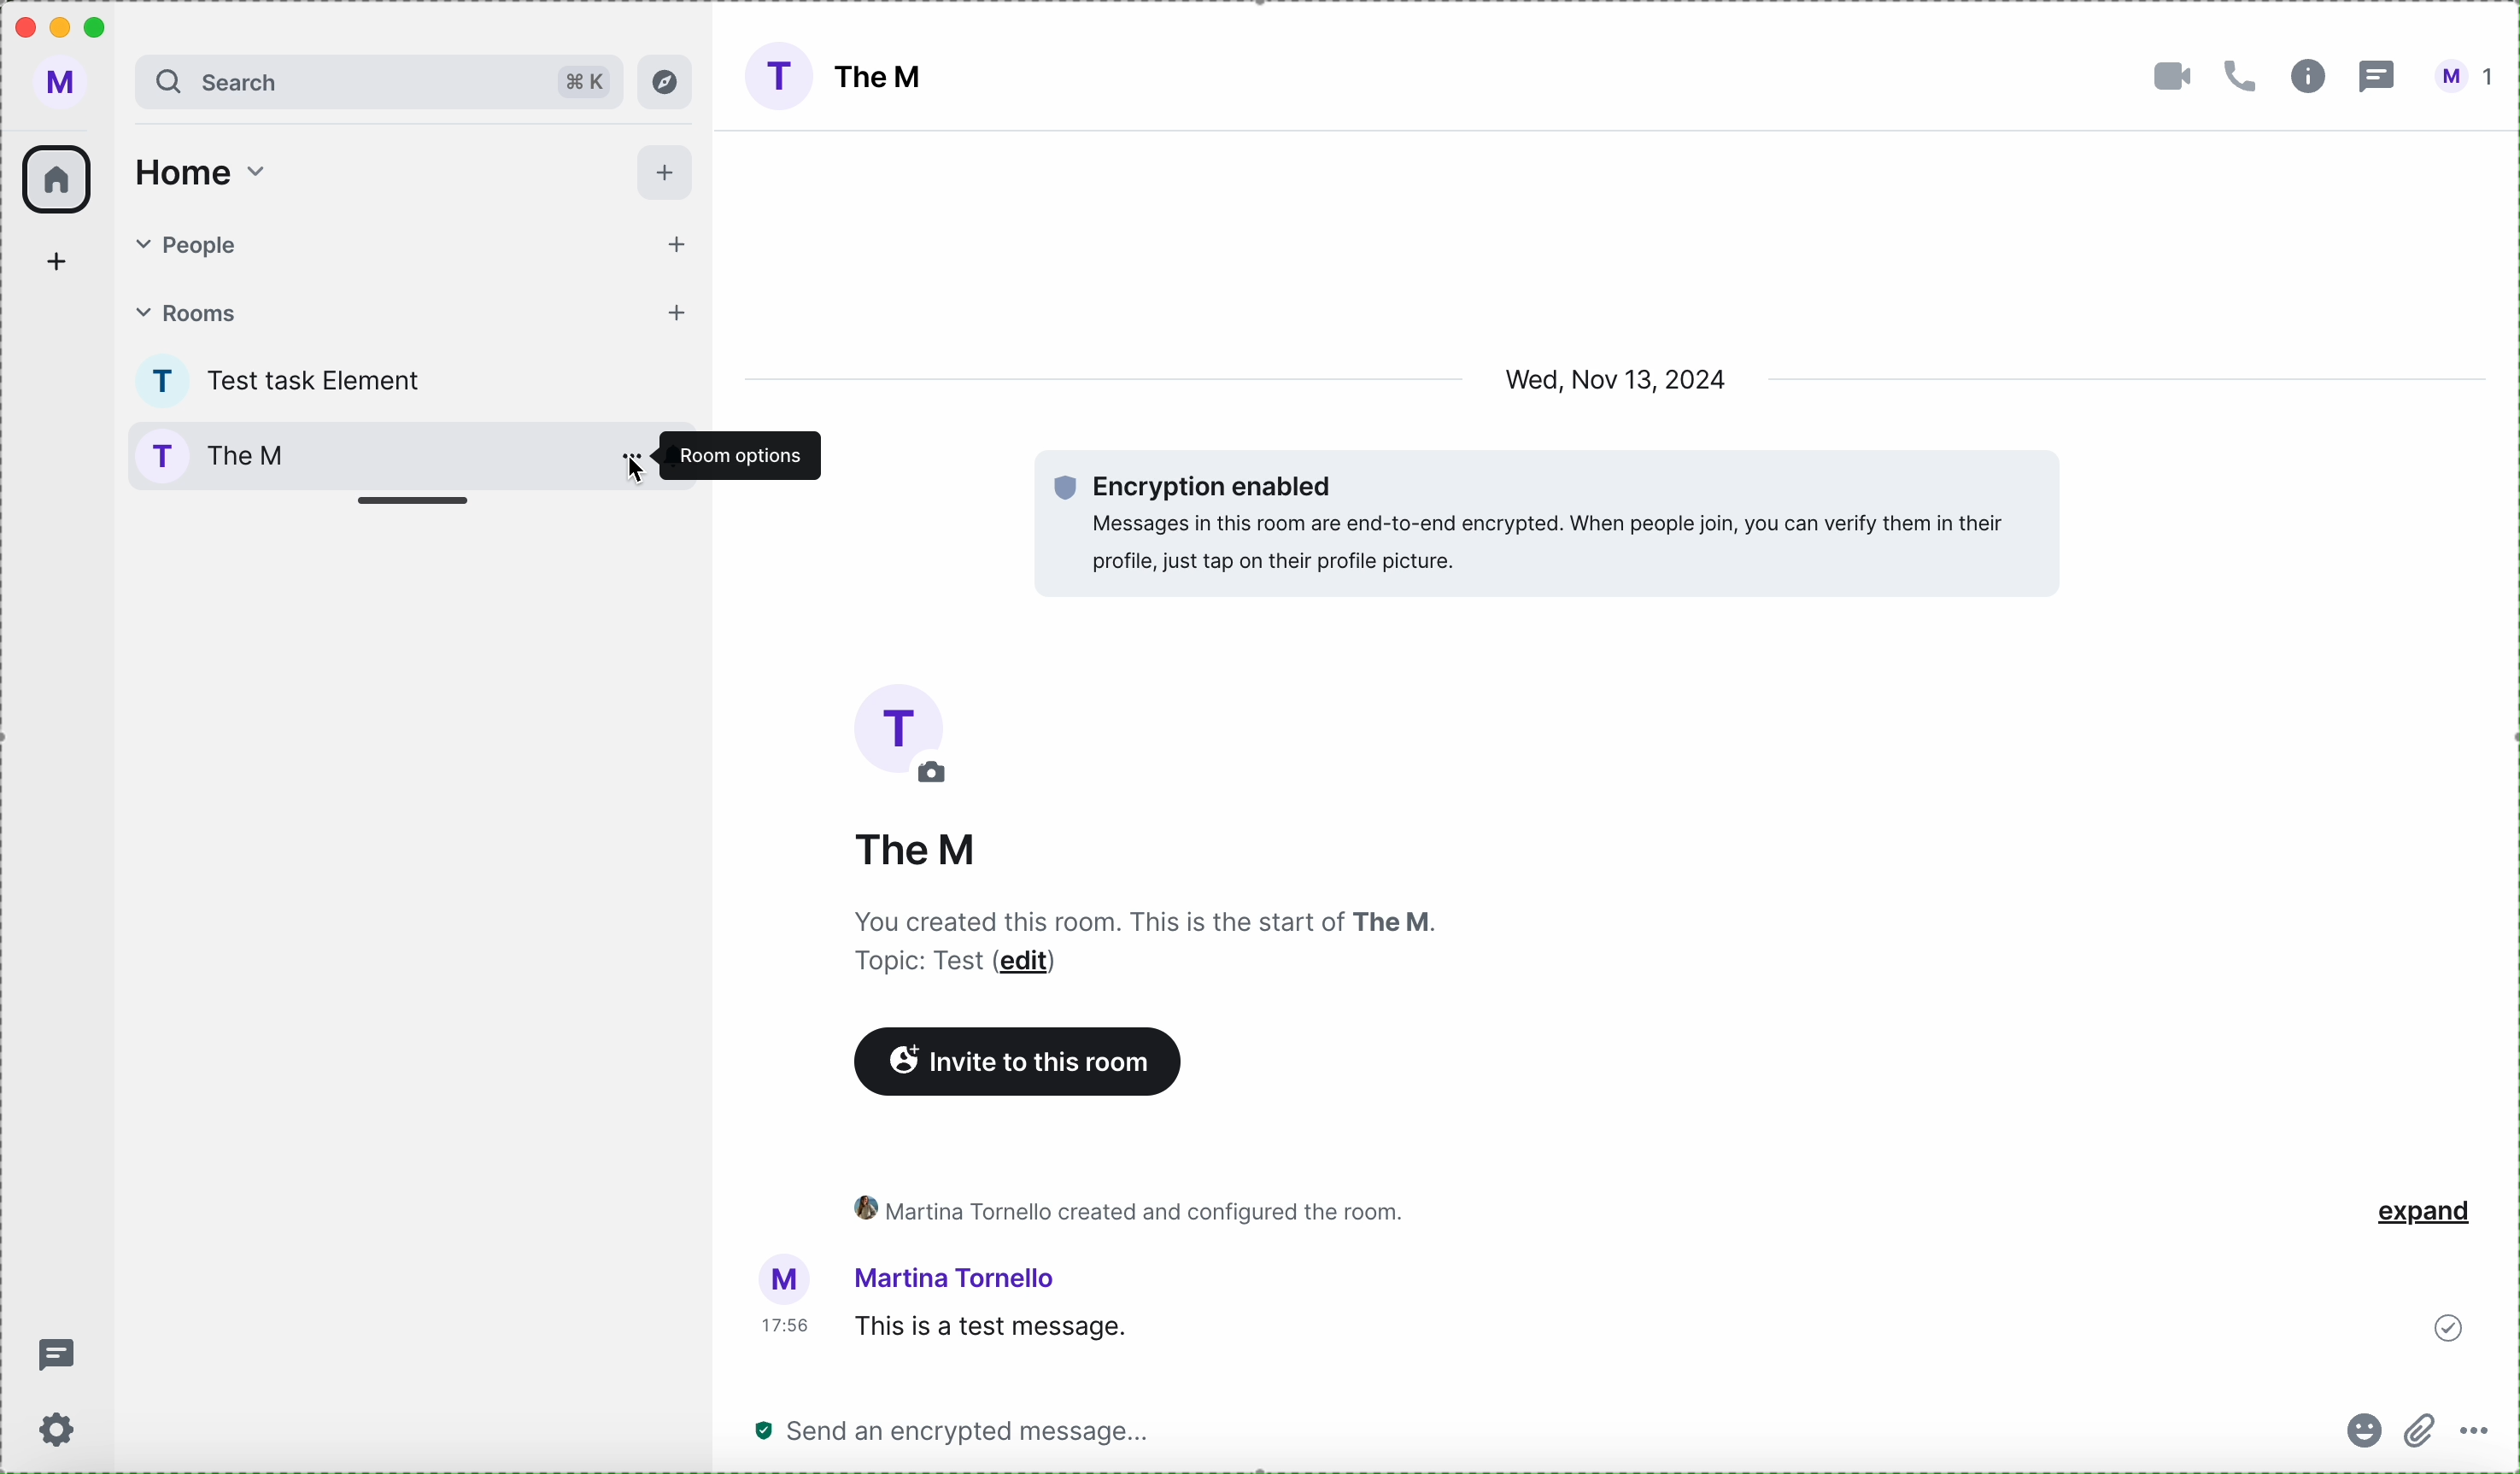 The height and width of the screenshot is (1474, 2520). What do you see at coordinates (2424, 1432) in the screenshot?
I see `attach file` at bounding box center [2424, 1432].